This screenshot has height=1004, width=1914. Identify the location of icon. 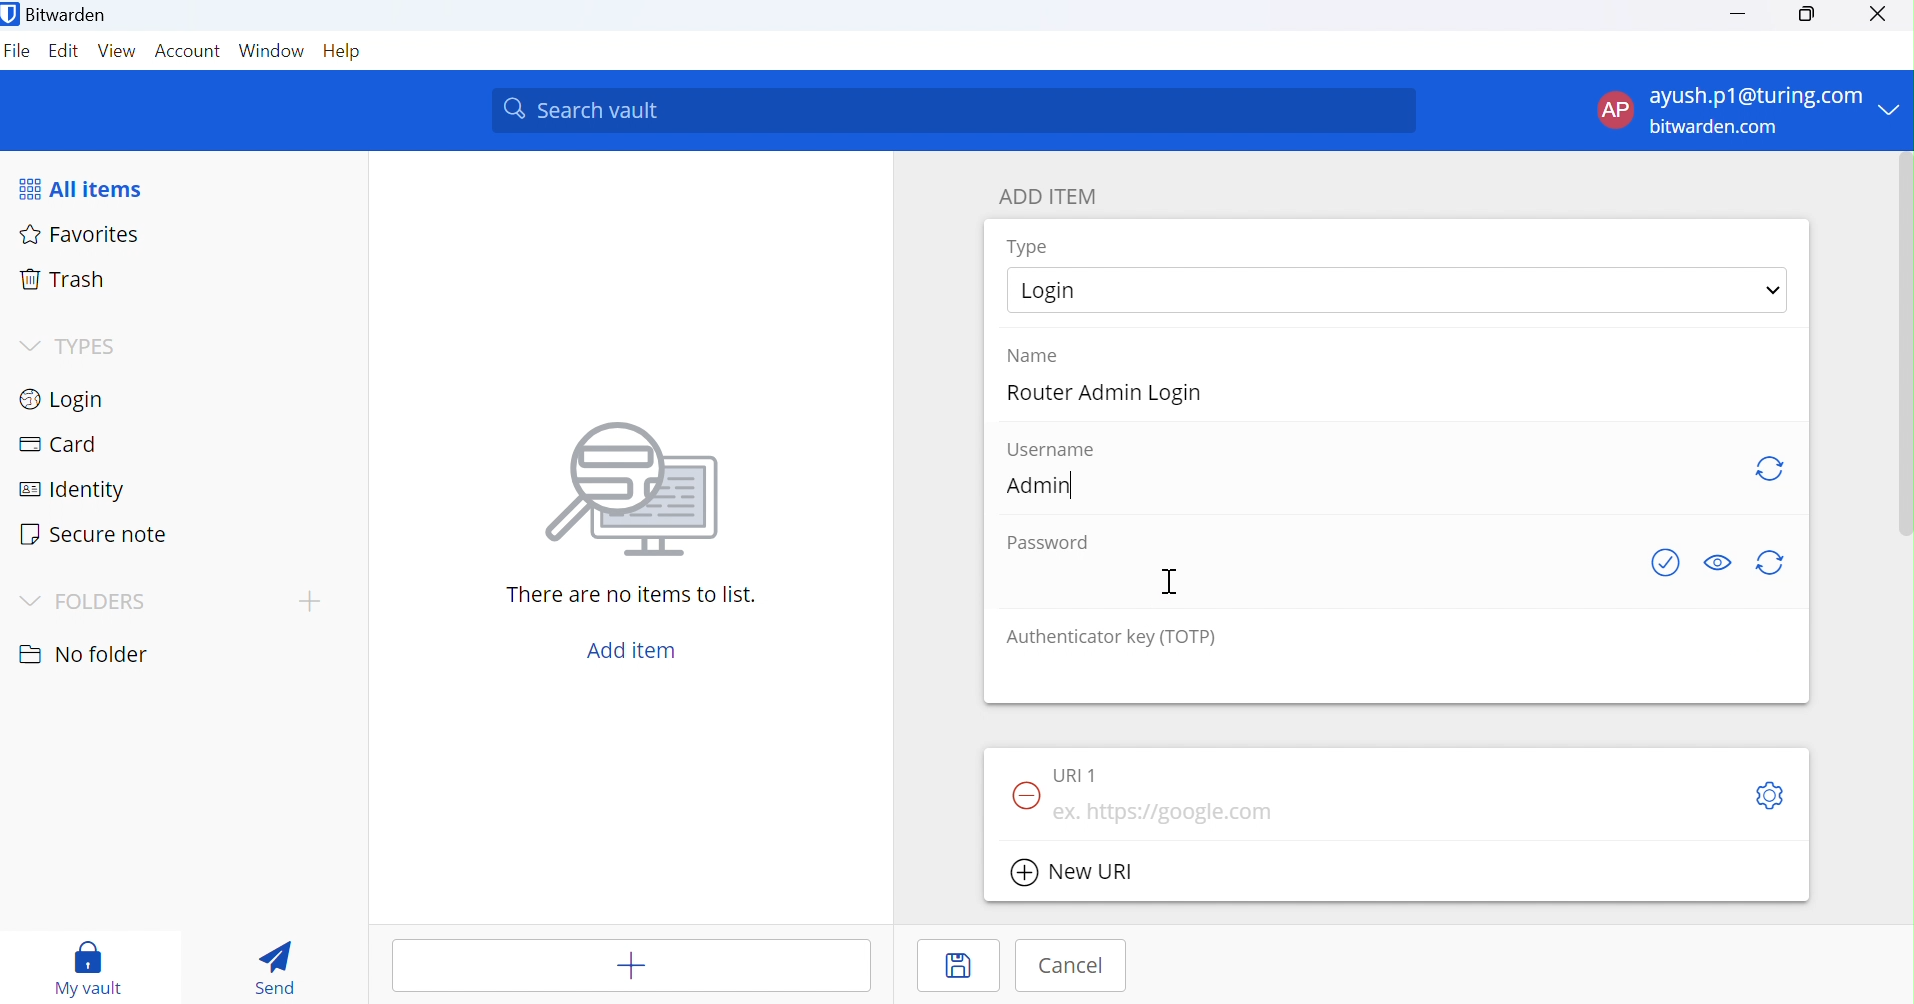
(632, 486).